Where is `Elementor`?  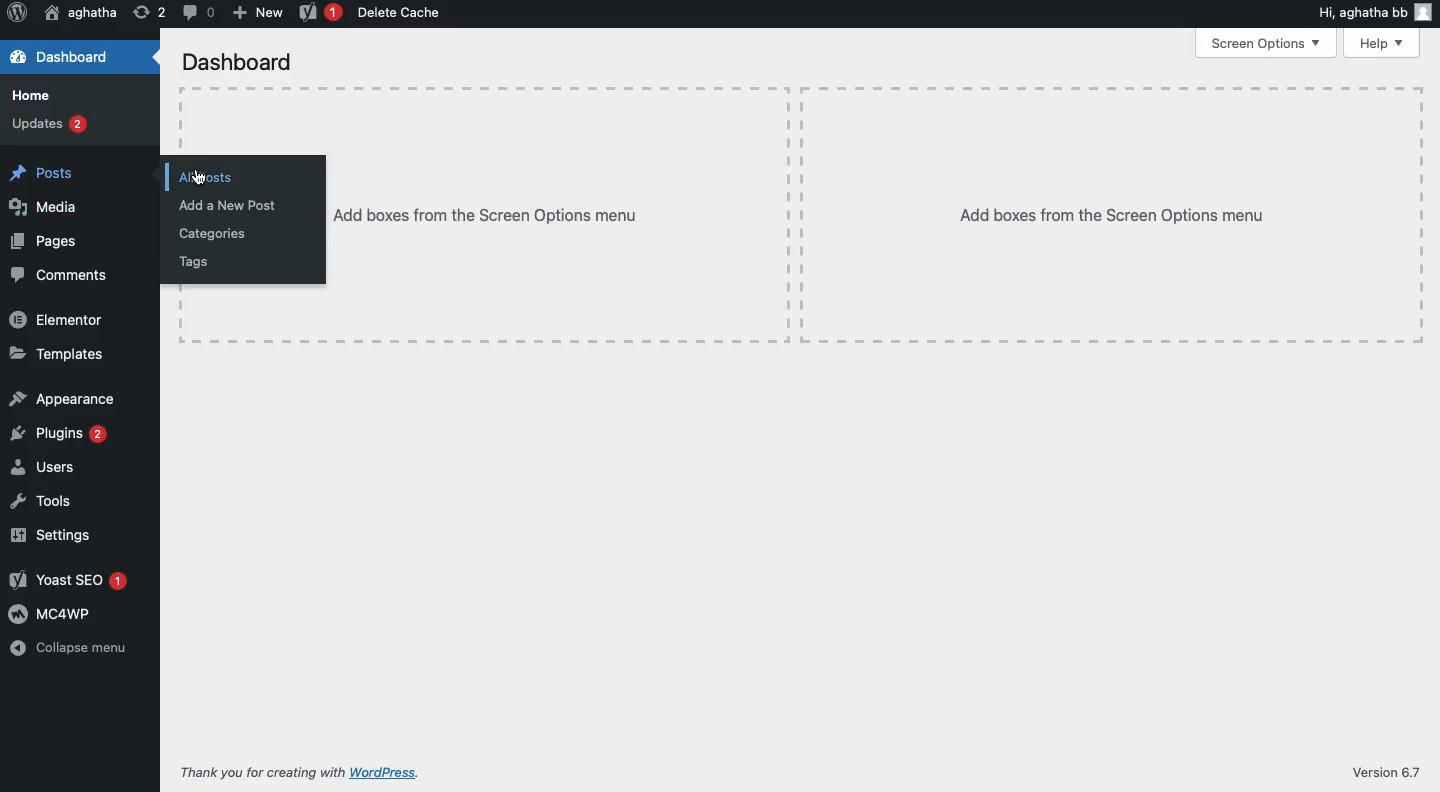
Elementor is located at coordinates (59, 320).